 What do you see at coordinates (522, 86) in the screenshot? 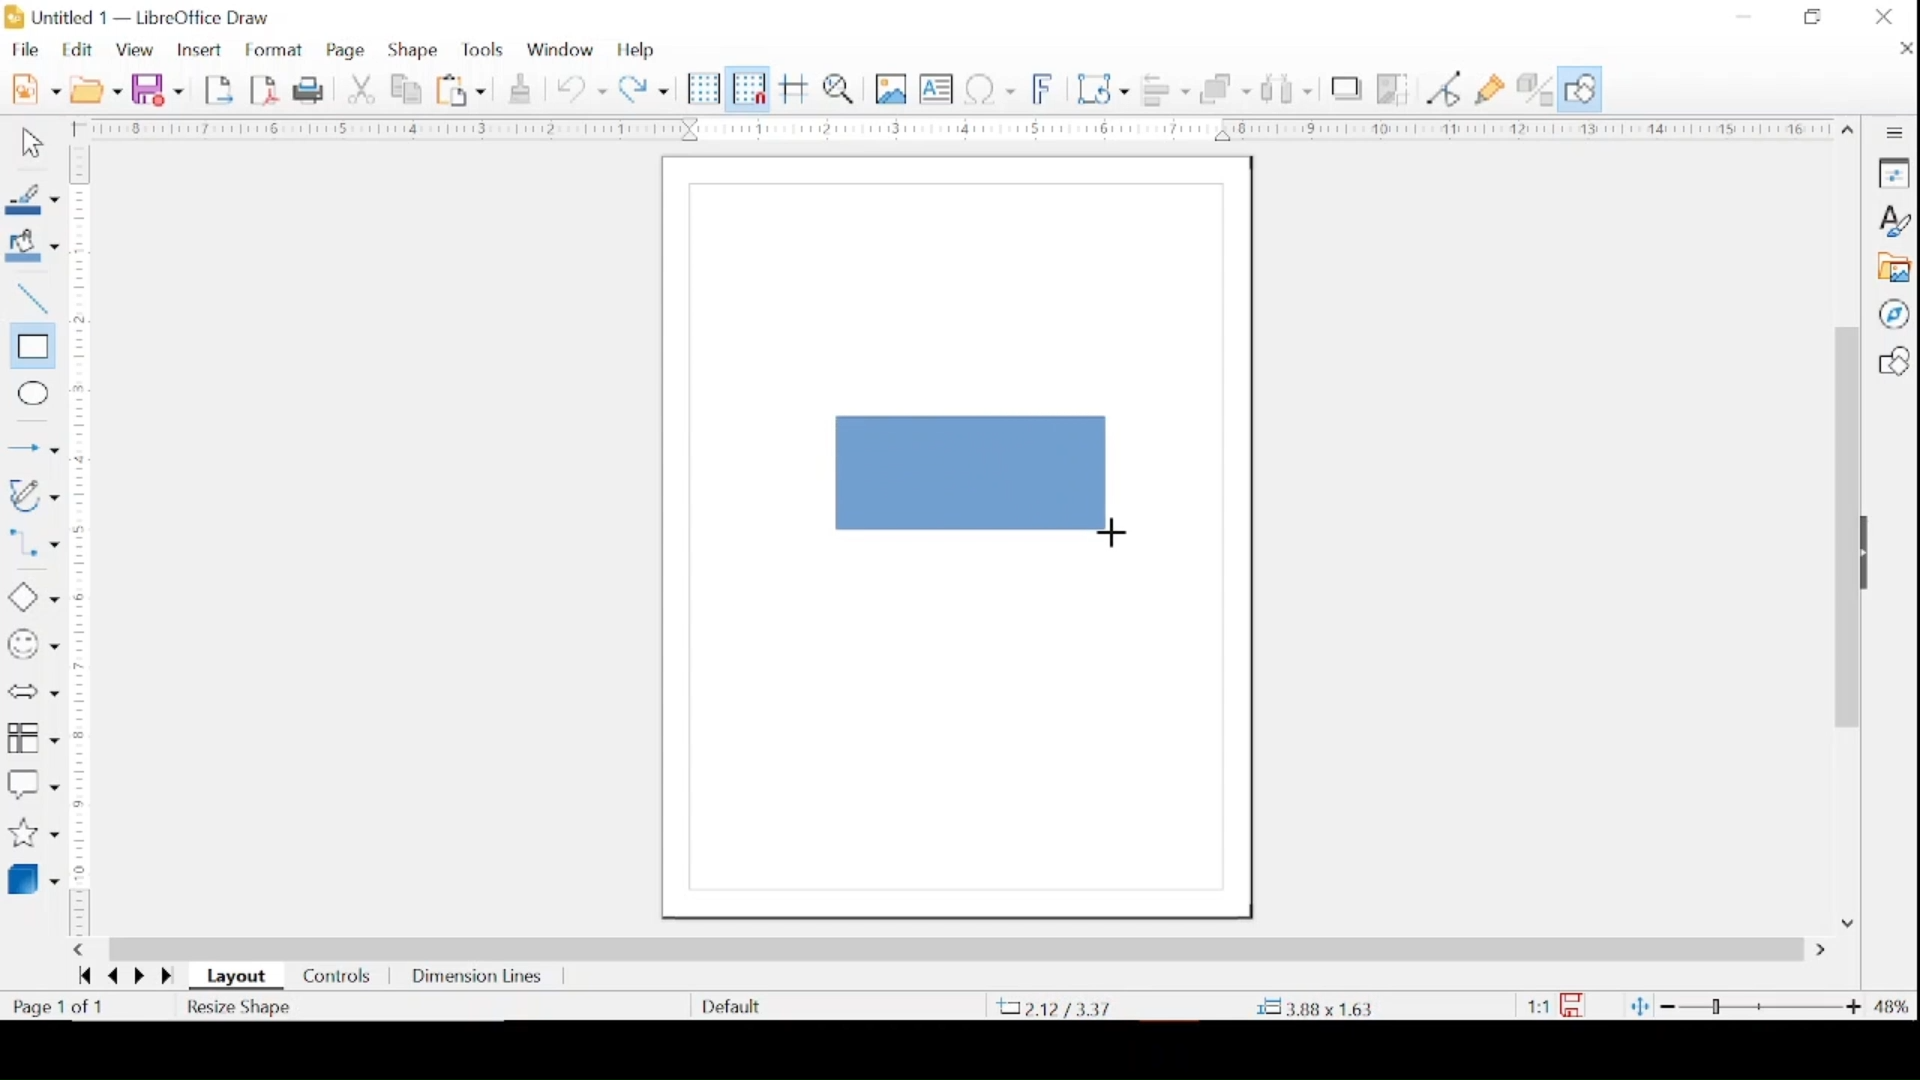
I see `clone formatting` at bounding box center [522, 86].